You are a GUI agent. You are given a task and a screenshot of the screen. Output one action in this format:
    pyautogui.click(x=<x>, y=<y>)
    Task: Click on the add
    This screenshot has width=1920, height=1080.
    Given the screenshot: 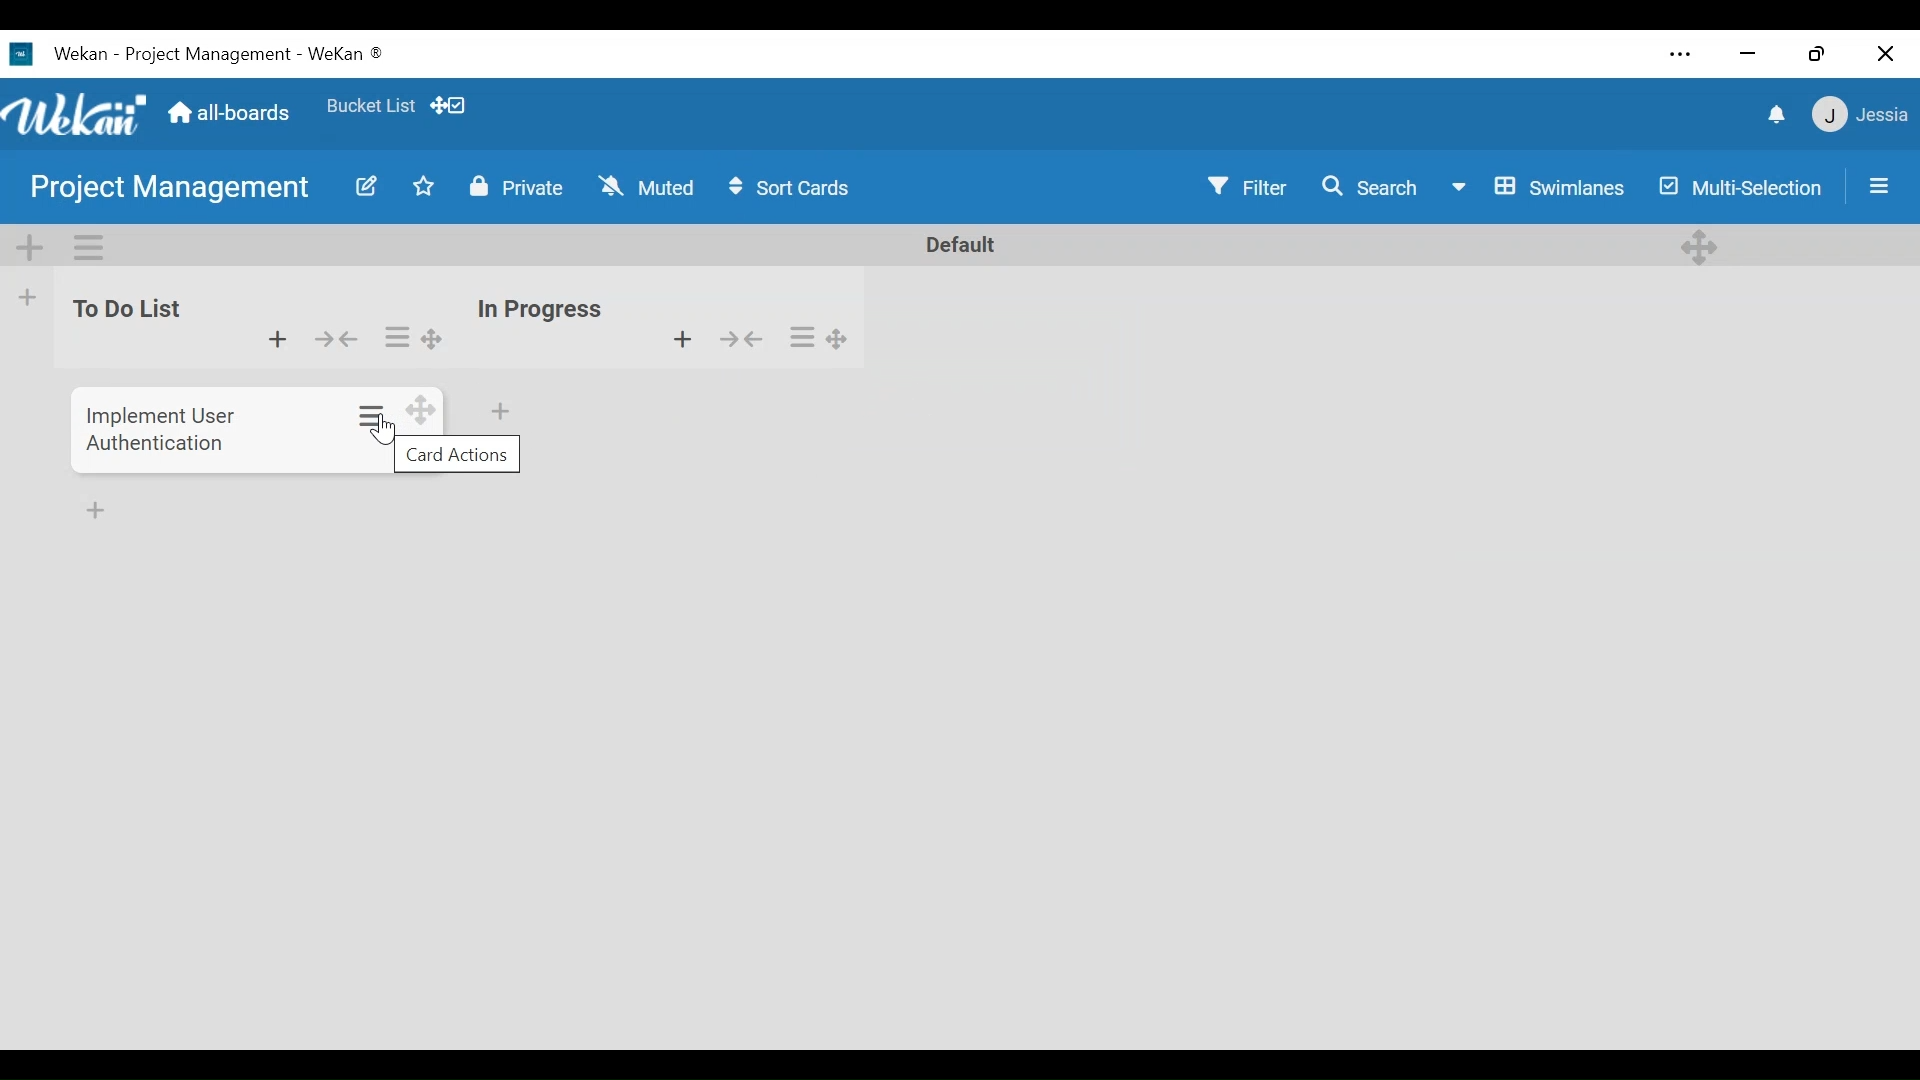 What is the action you would take?
    pyautogui.click(x=669, y=339)
    